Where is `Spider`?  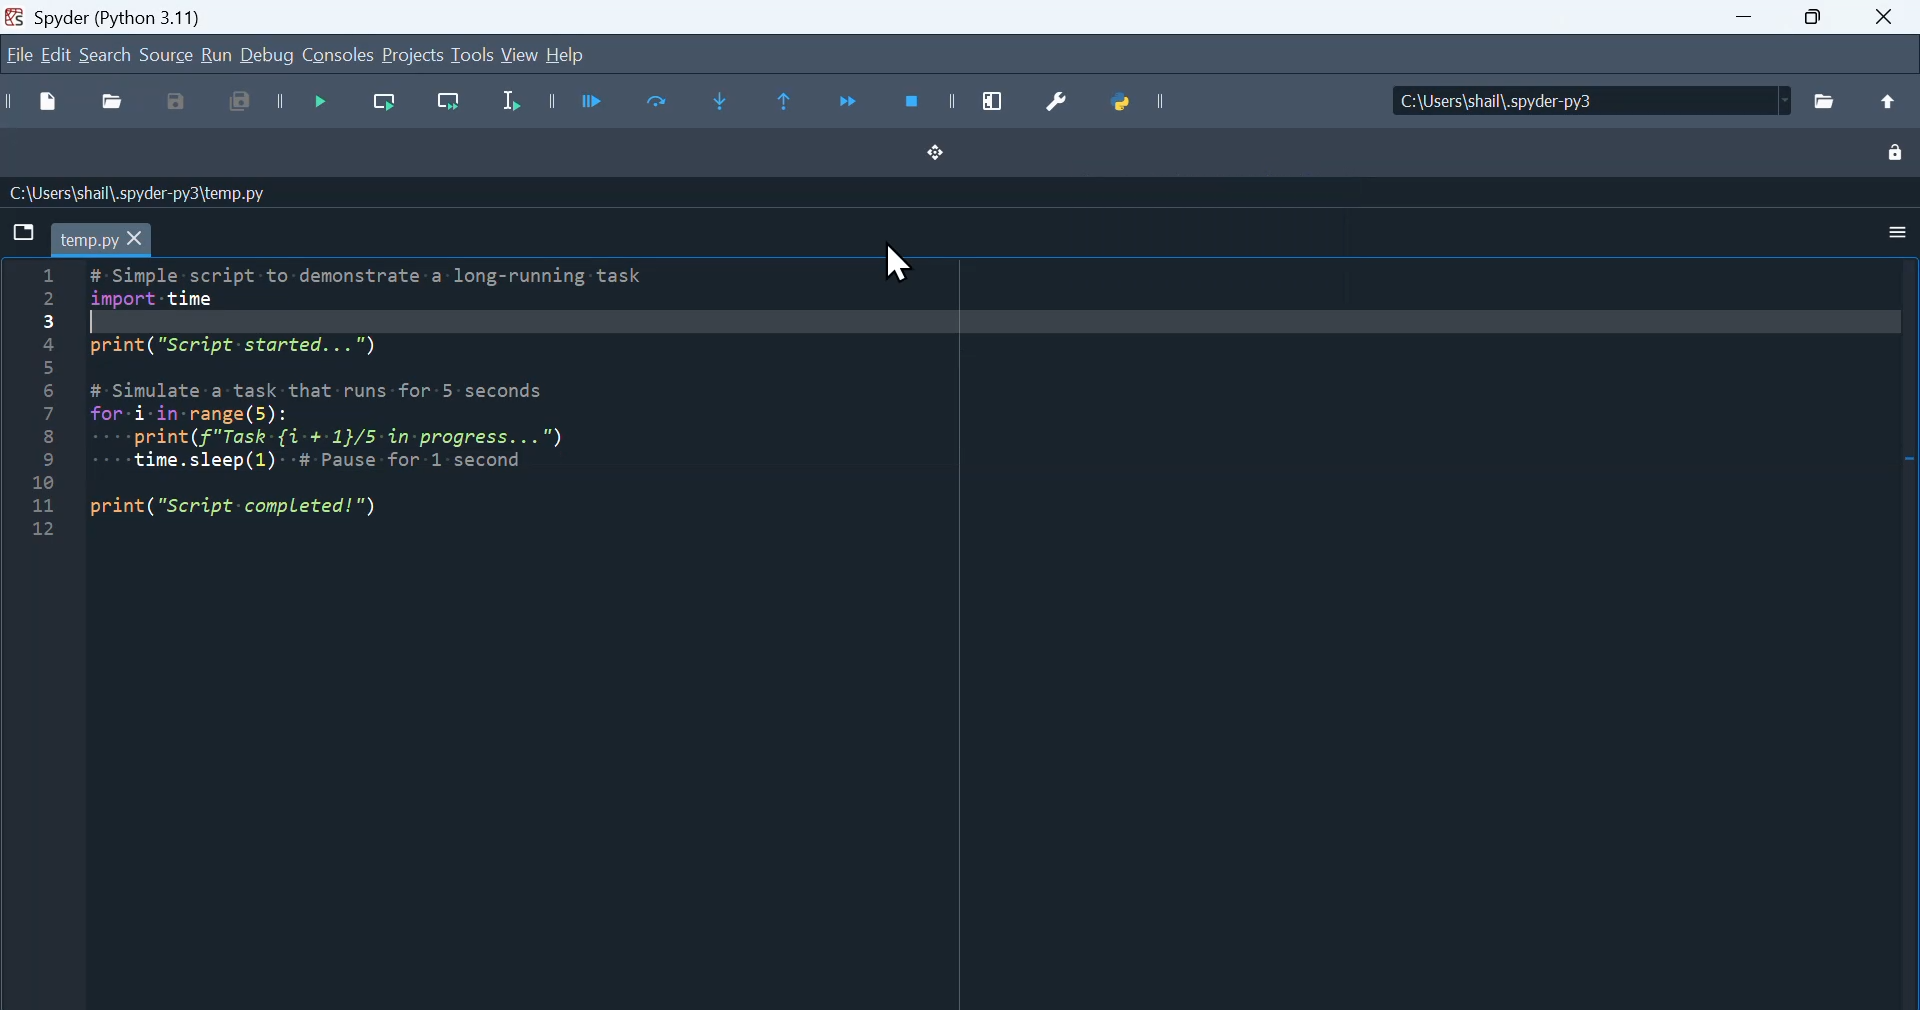
Spider is located at coordinates (126, 14).